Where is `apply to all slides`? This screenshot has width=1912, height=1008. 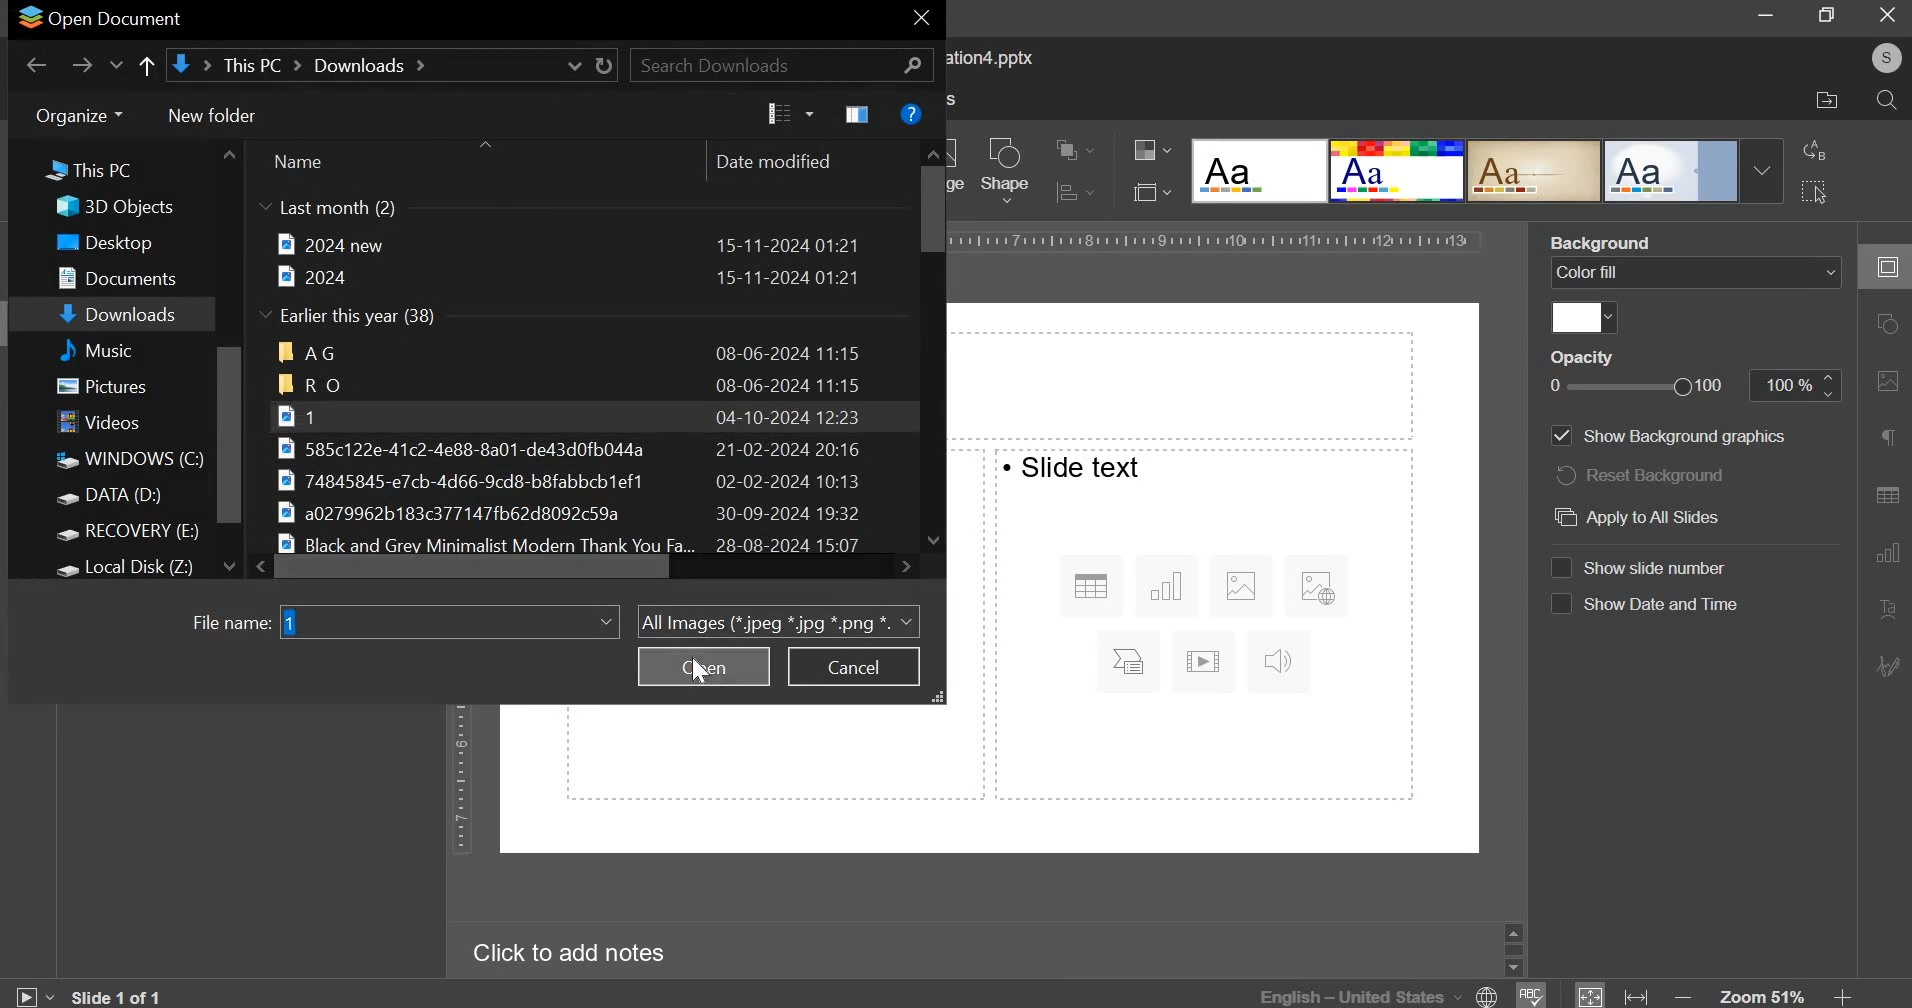 apply to all slides is located at coordinates (1634, 519).